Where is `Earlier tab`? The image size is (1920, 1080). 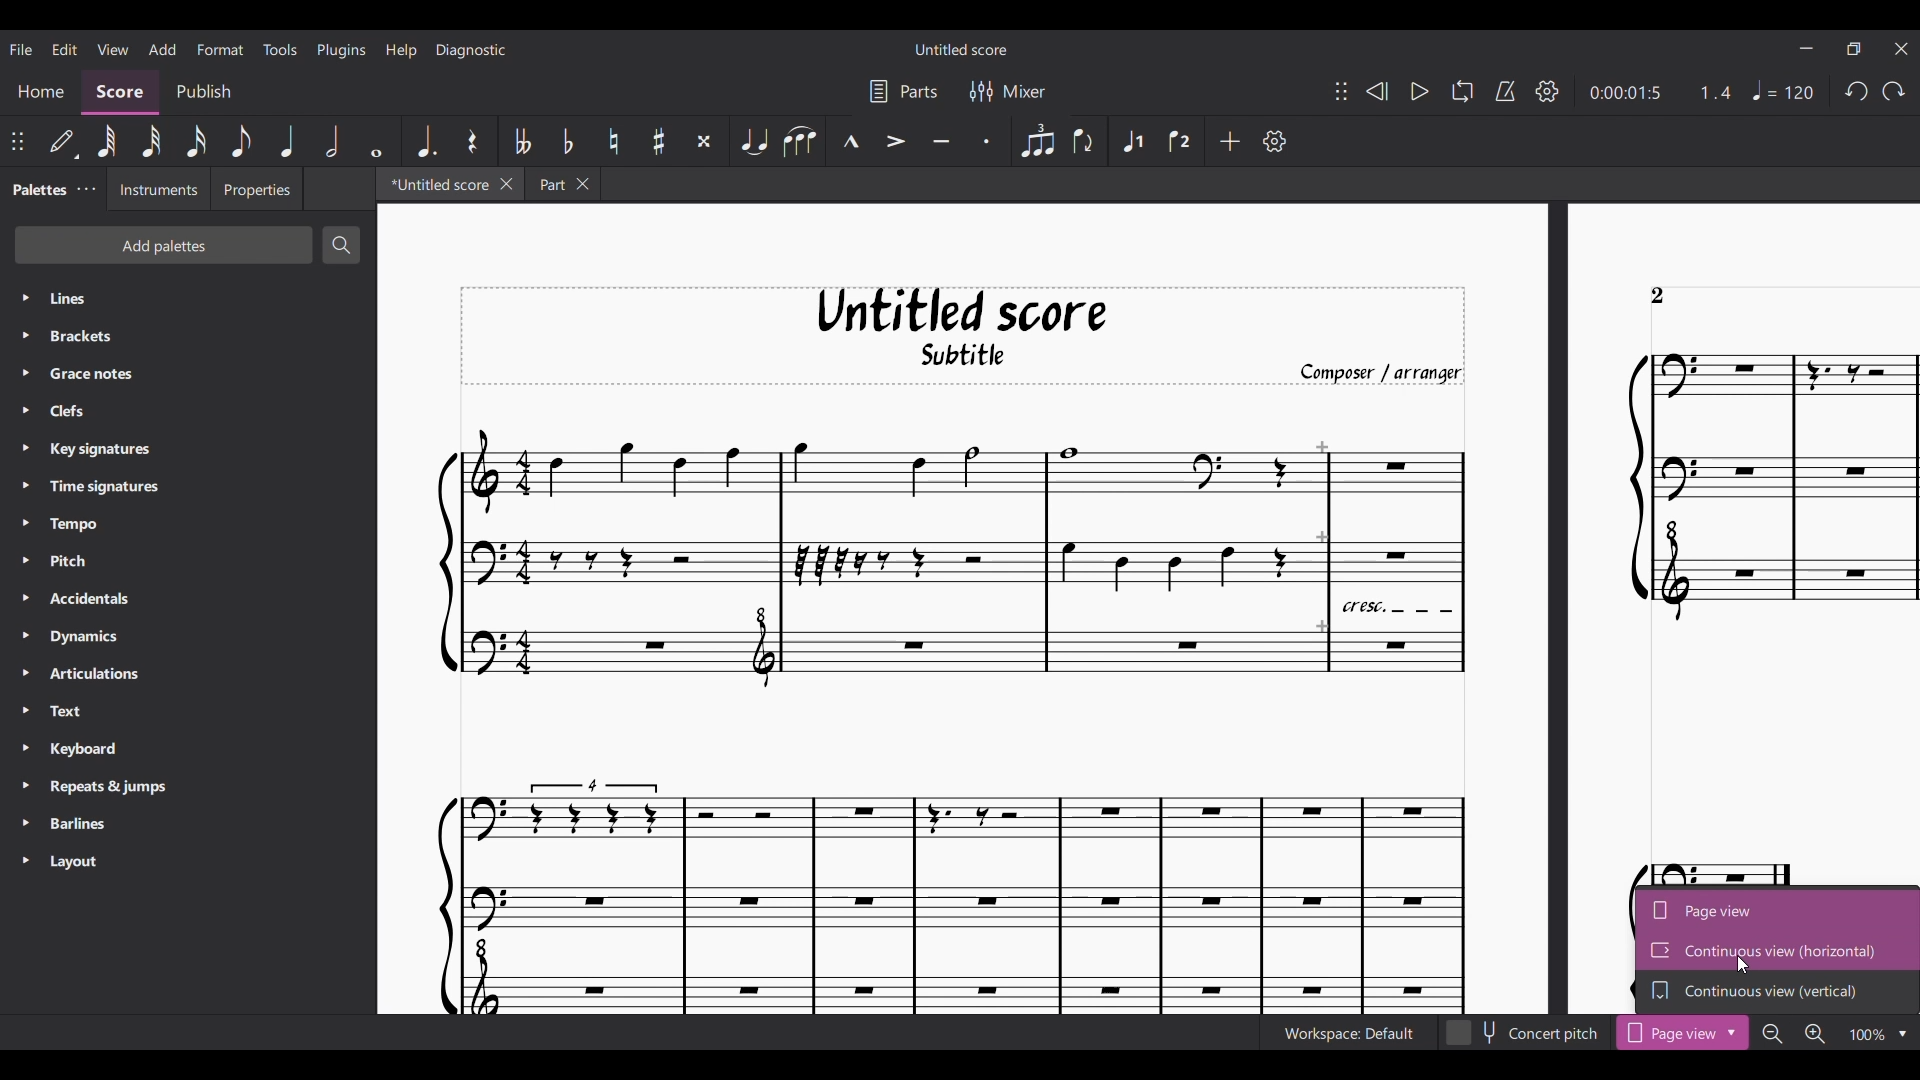
Earlier tab is located at coordinates (564, 184).